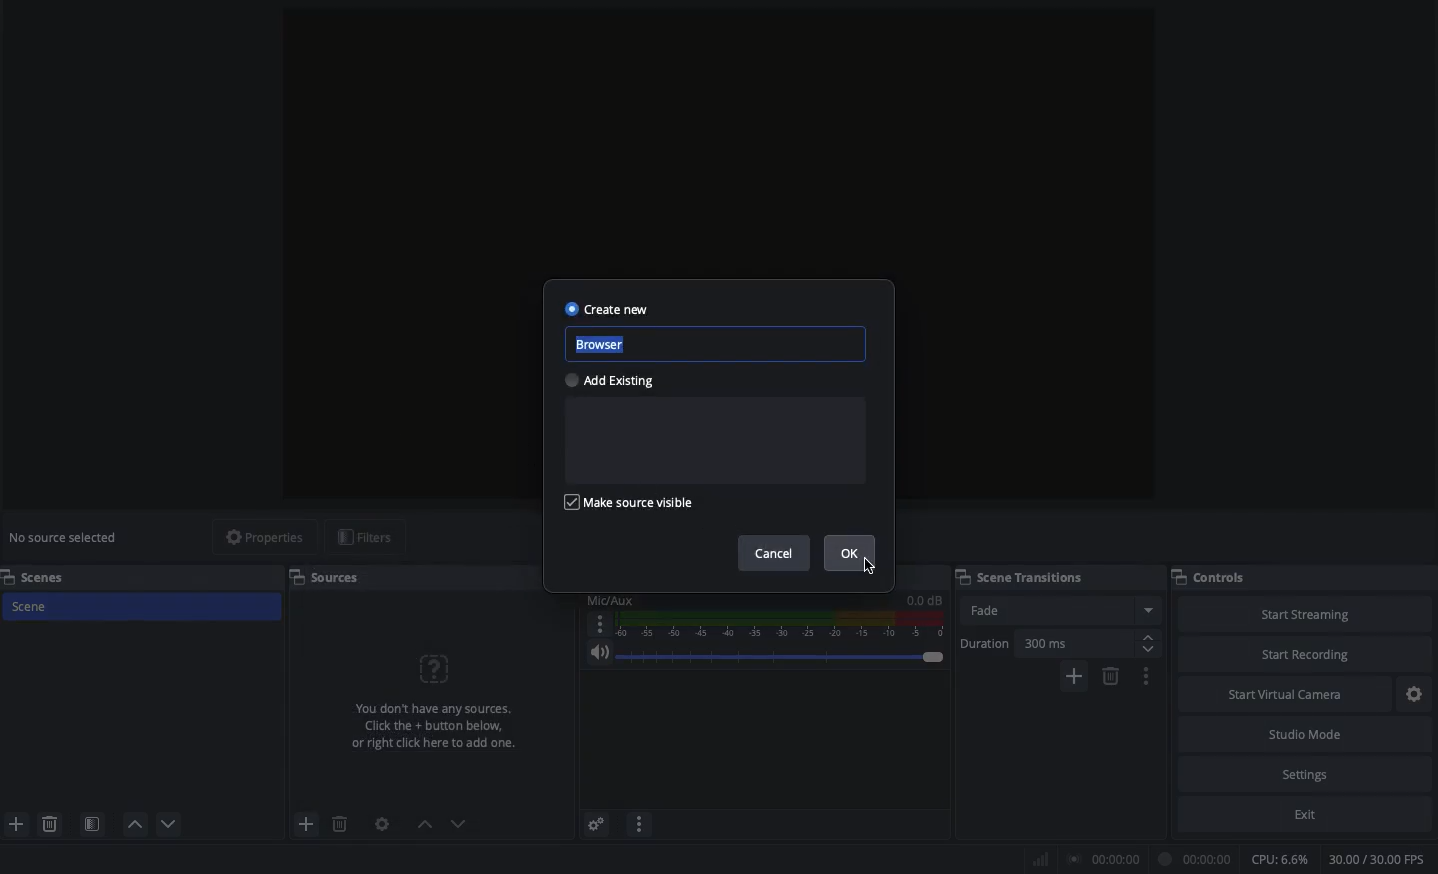 This screenshot has width=1438, height=874. I want to click on Options, so click(1147, 676).